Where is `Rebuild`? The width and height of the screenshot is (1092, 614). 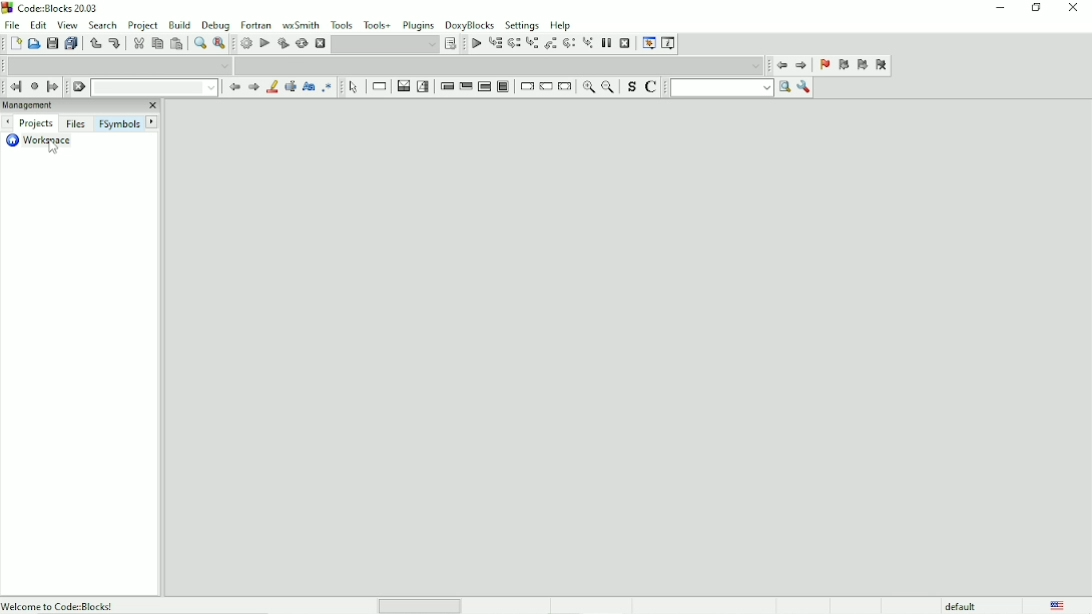
Rebuild is located at coordinates (301, 44).